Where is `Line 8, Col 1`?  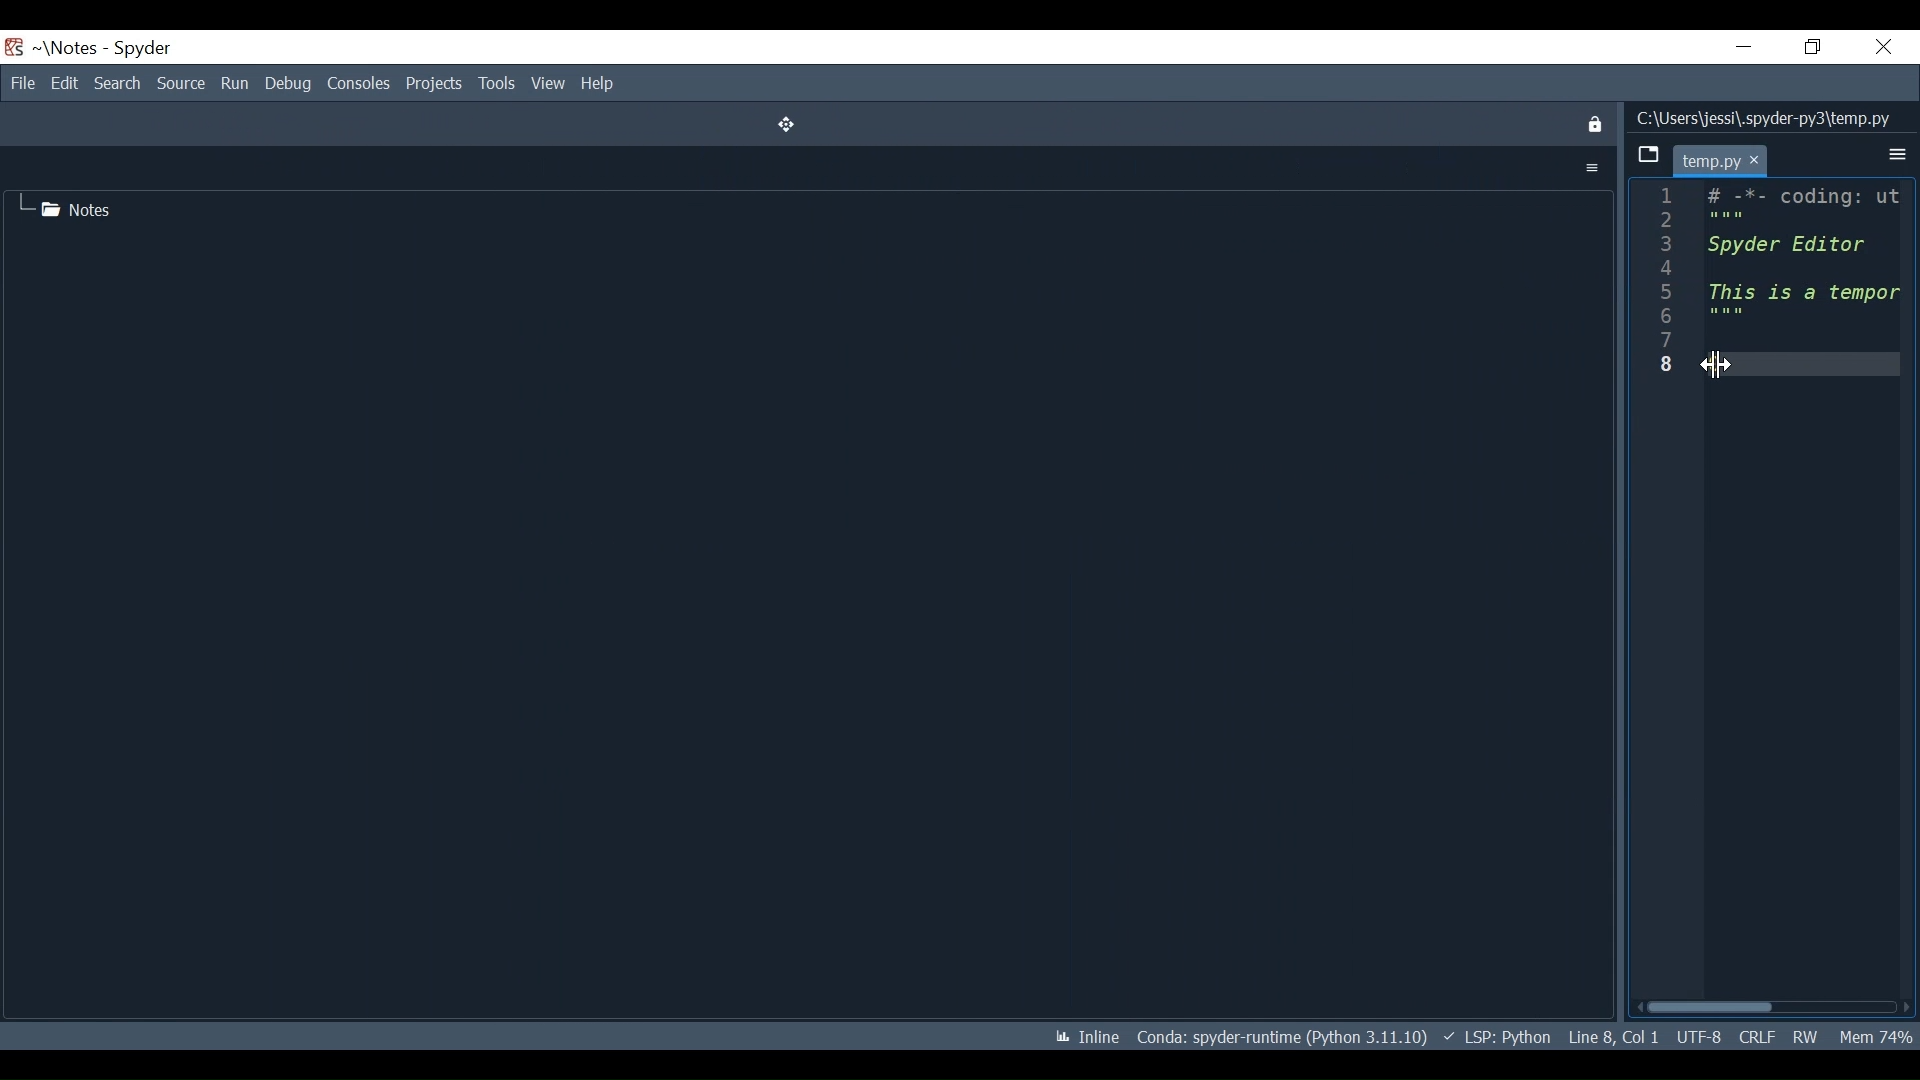
Line 8, Col 1 is located at coordinates (1611, 1036).